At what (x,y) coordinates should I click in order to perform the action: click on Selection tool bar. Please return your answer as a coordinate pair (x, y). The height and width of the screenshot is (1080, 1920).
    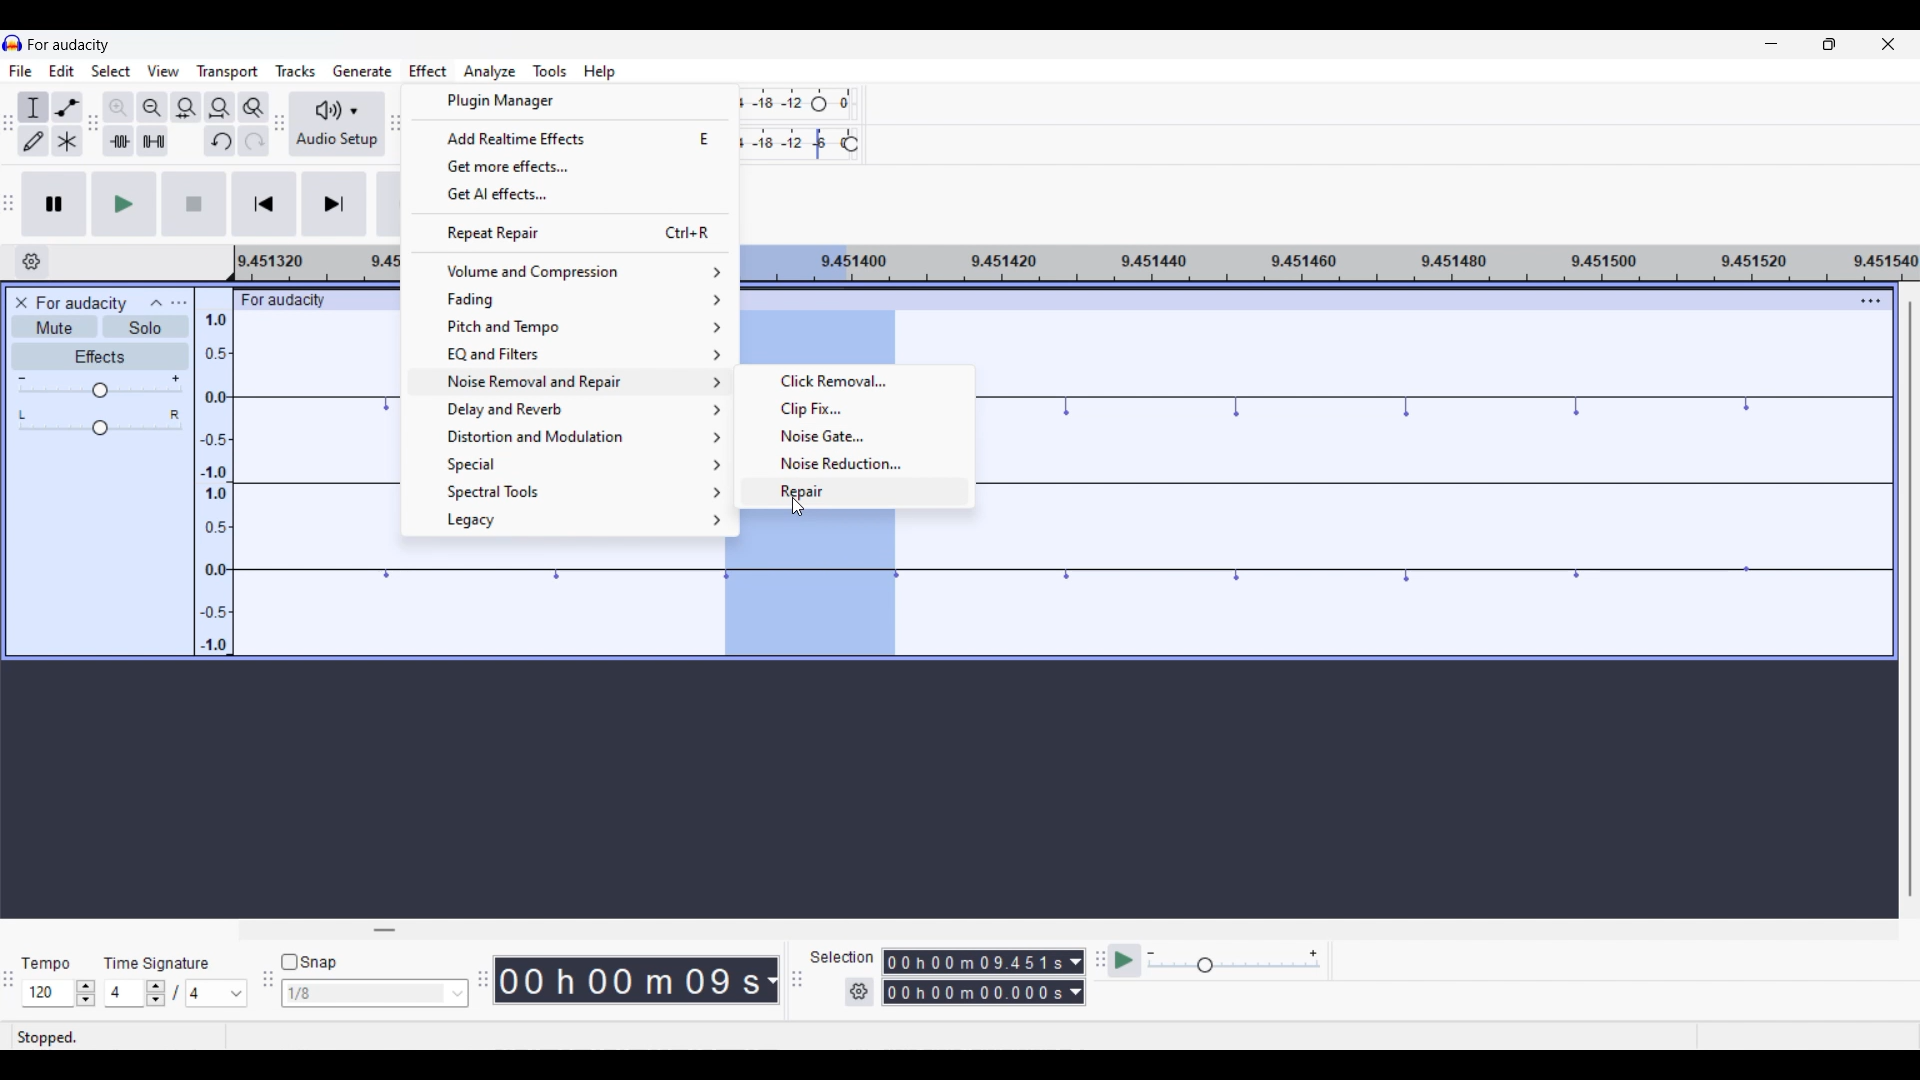
    Looking at the image, I should click on (797, 980).